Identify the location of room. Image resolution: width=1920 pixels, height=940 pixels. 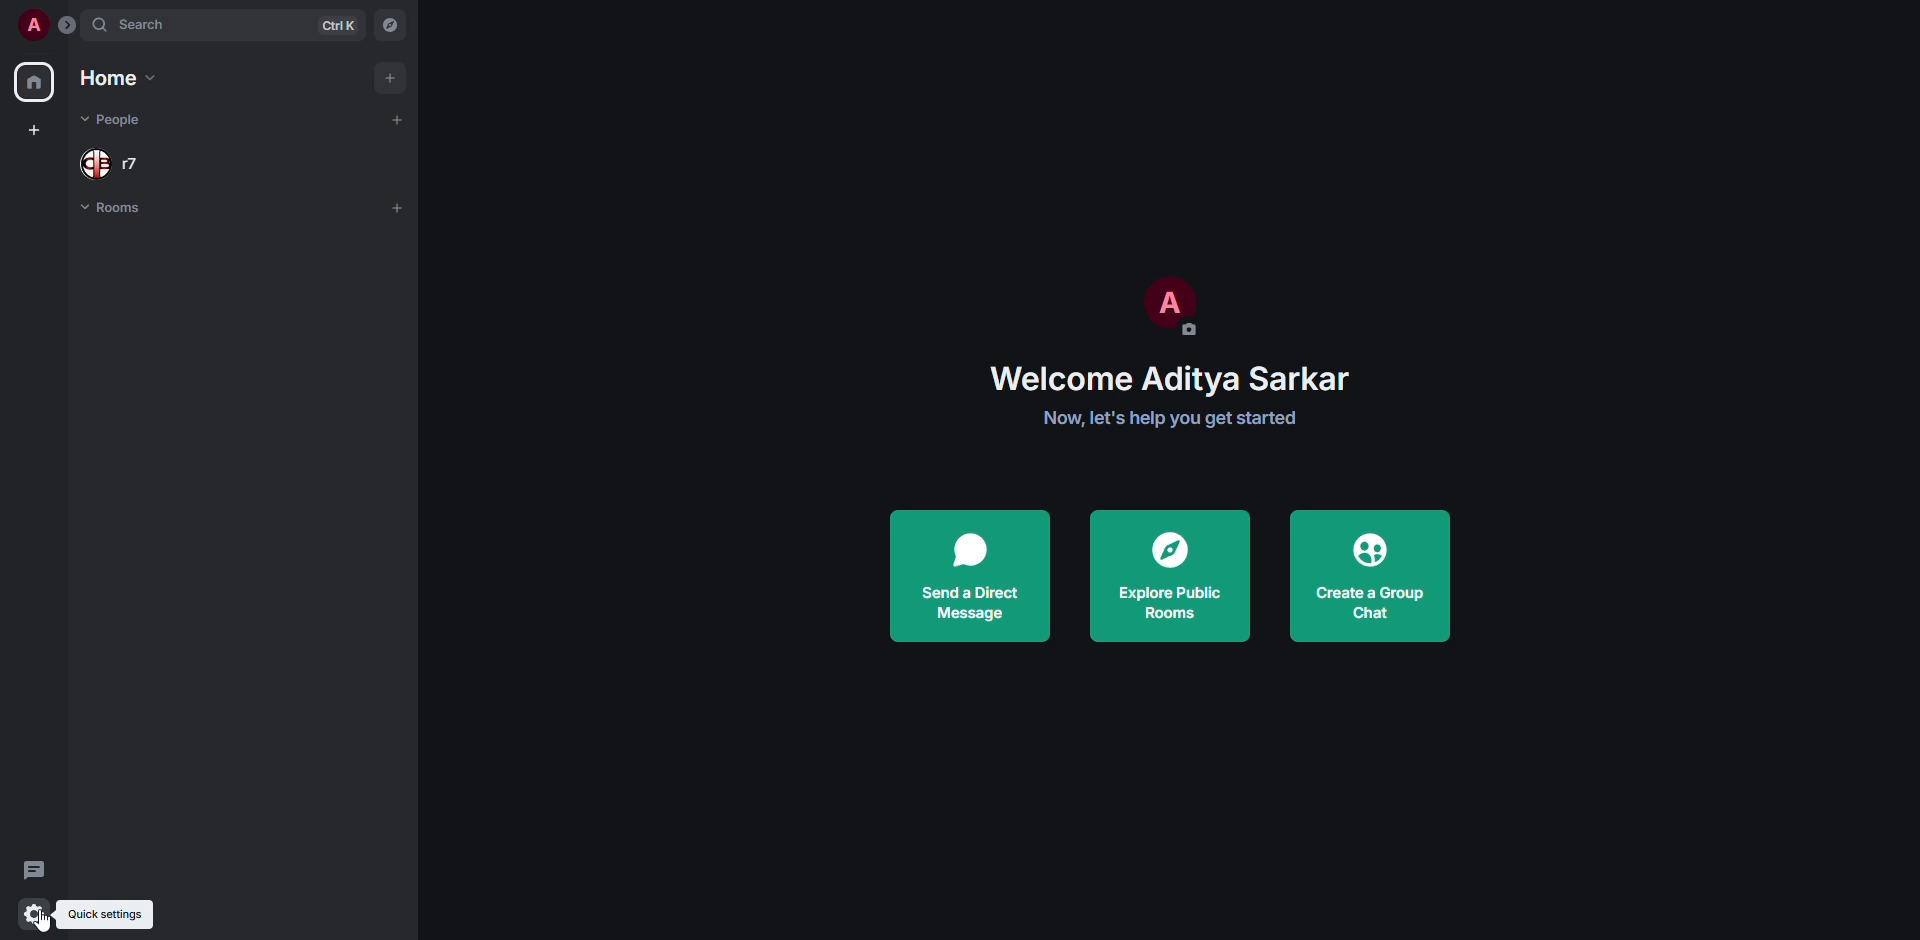
(112, 206).